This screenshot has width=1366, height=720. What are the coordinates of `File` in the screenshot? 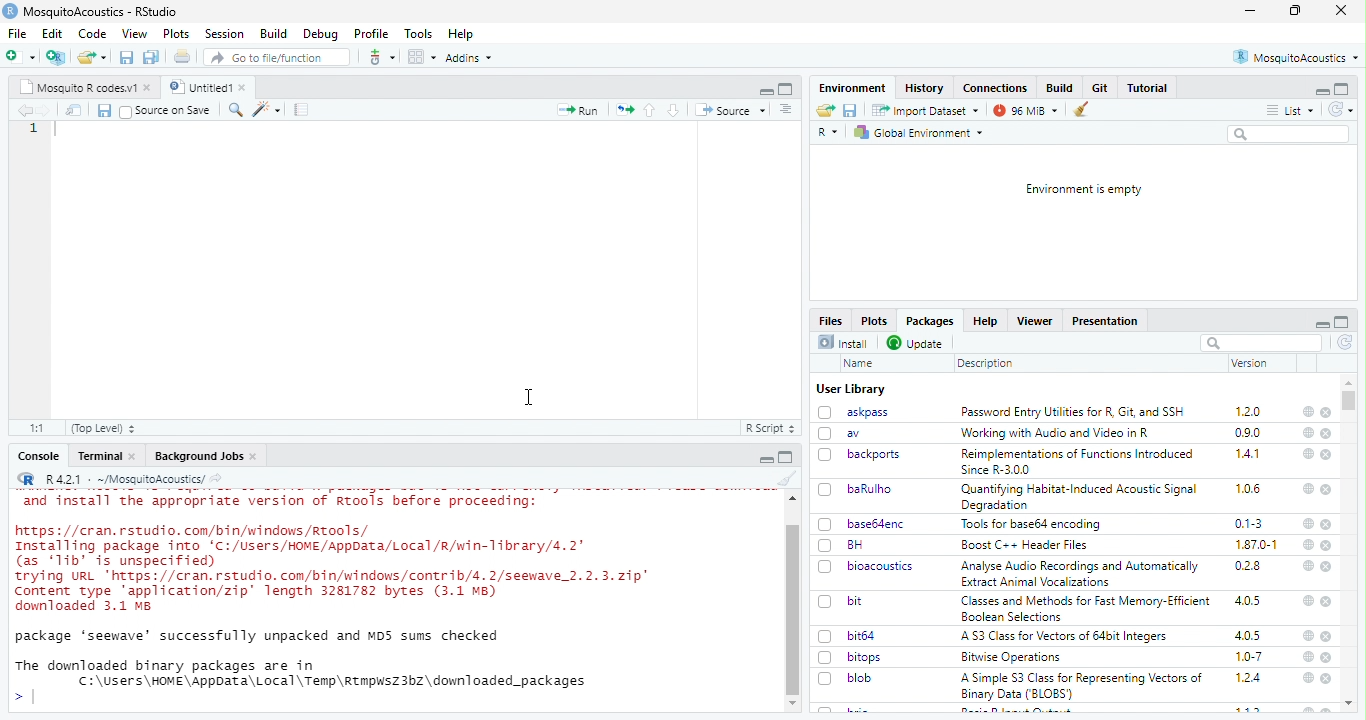 It's located at (19, 34).